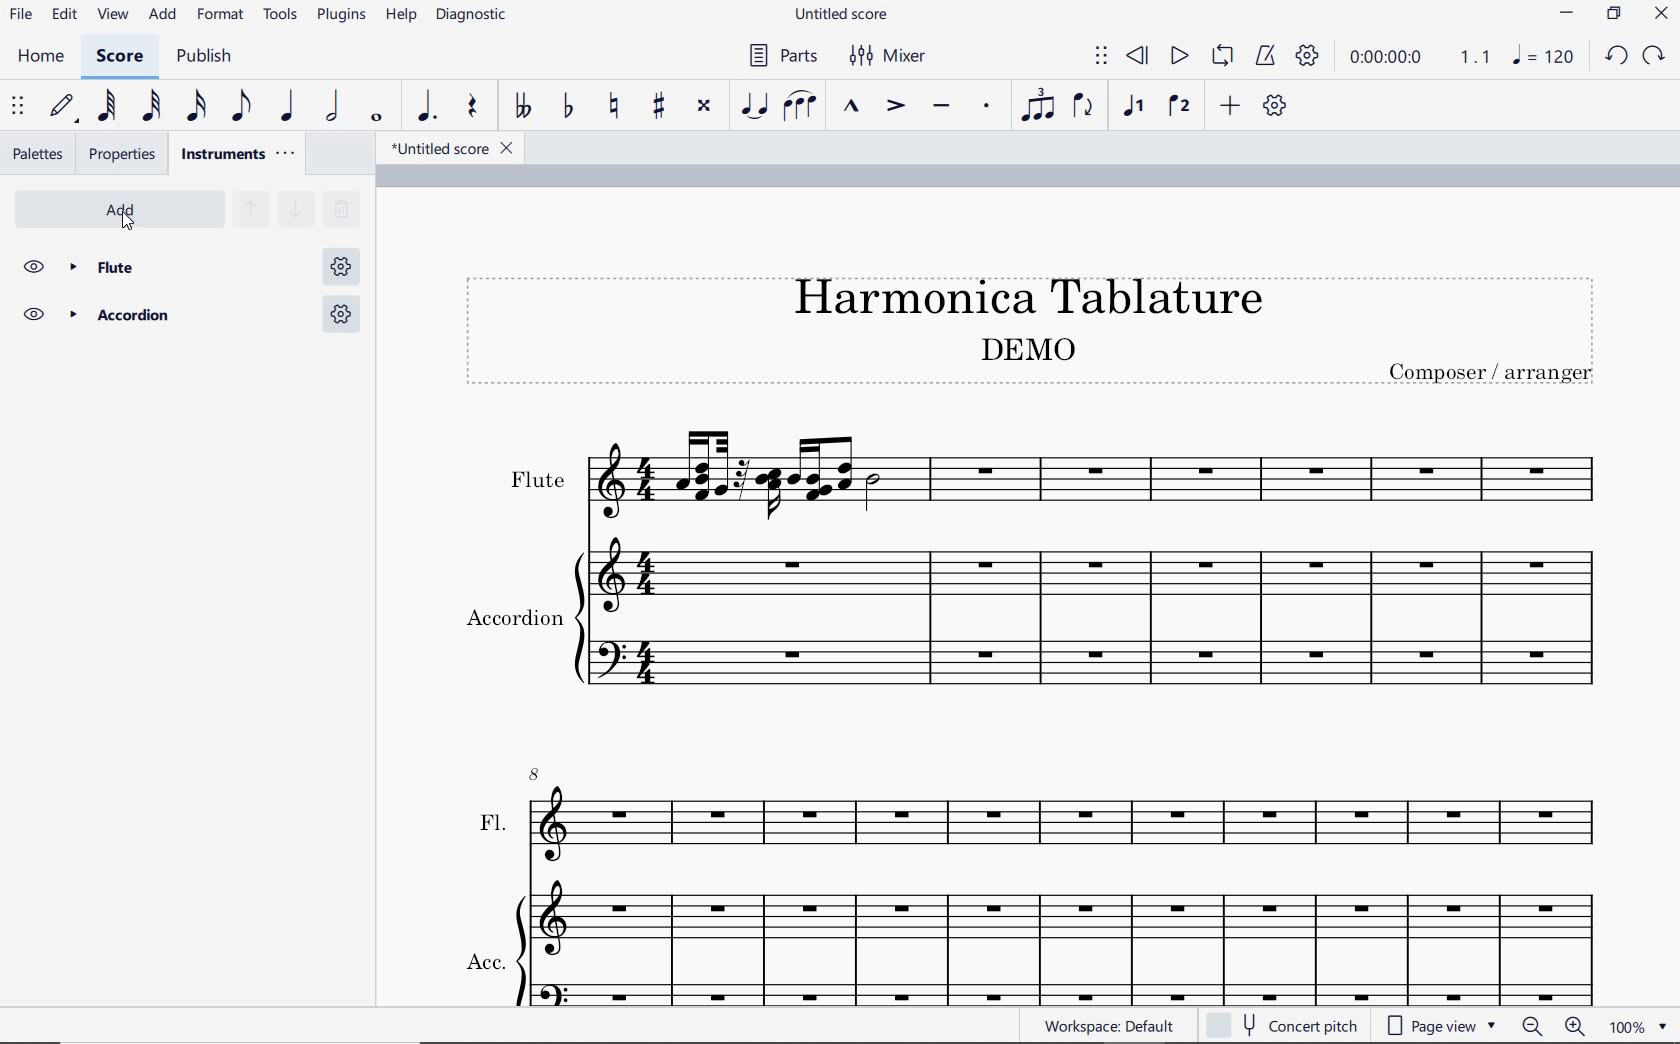  I want to click on VIEW, so click(114, 14).